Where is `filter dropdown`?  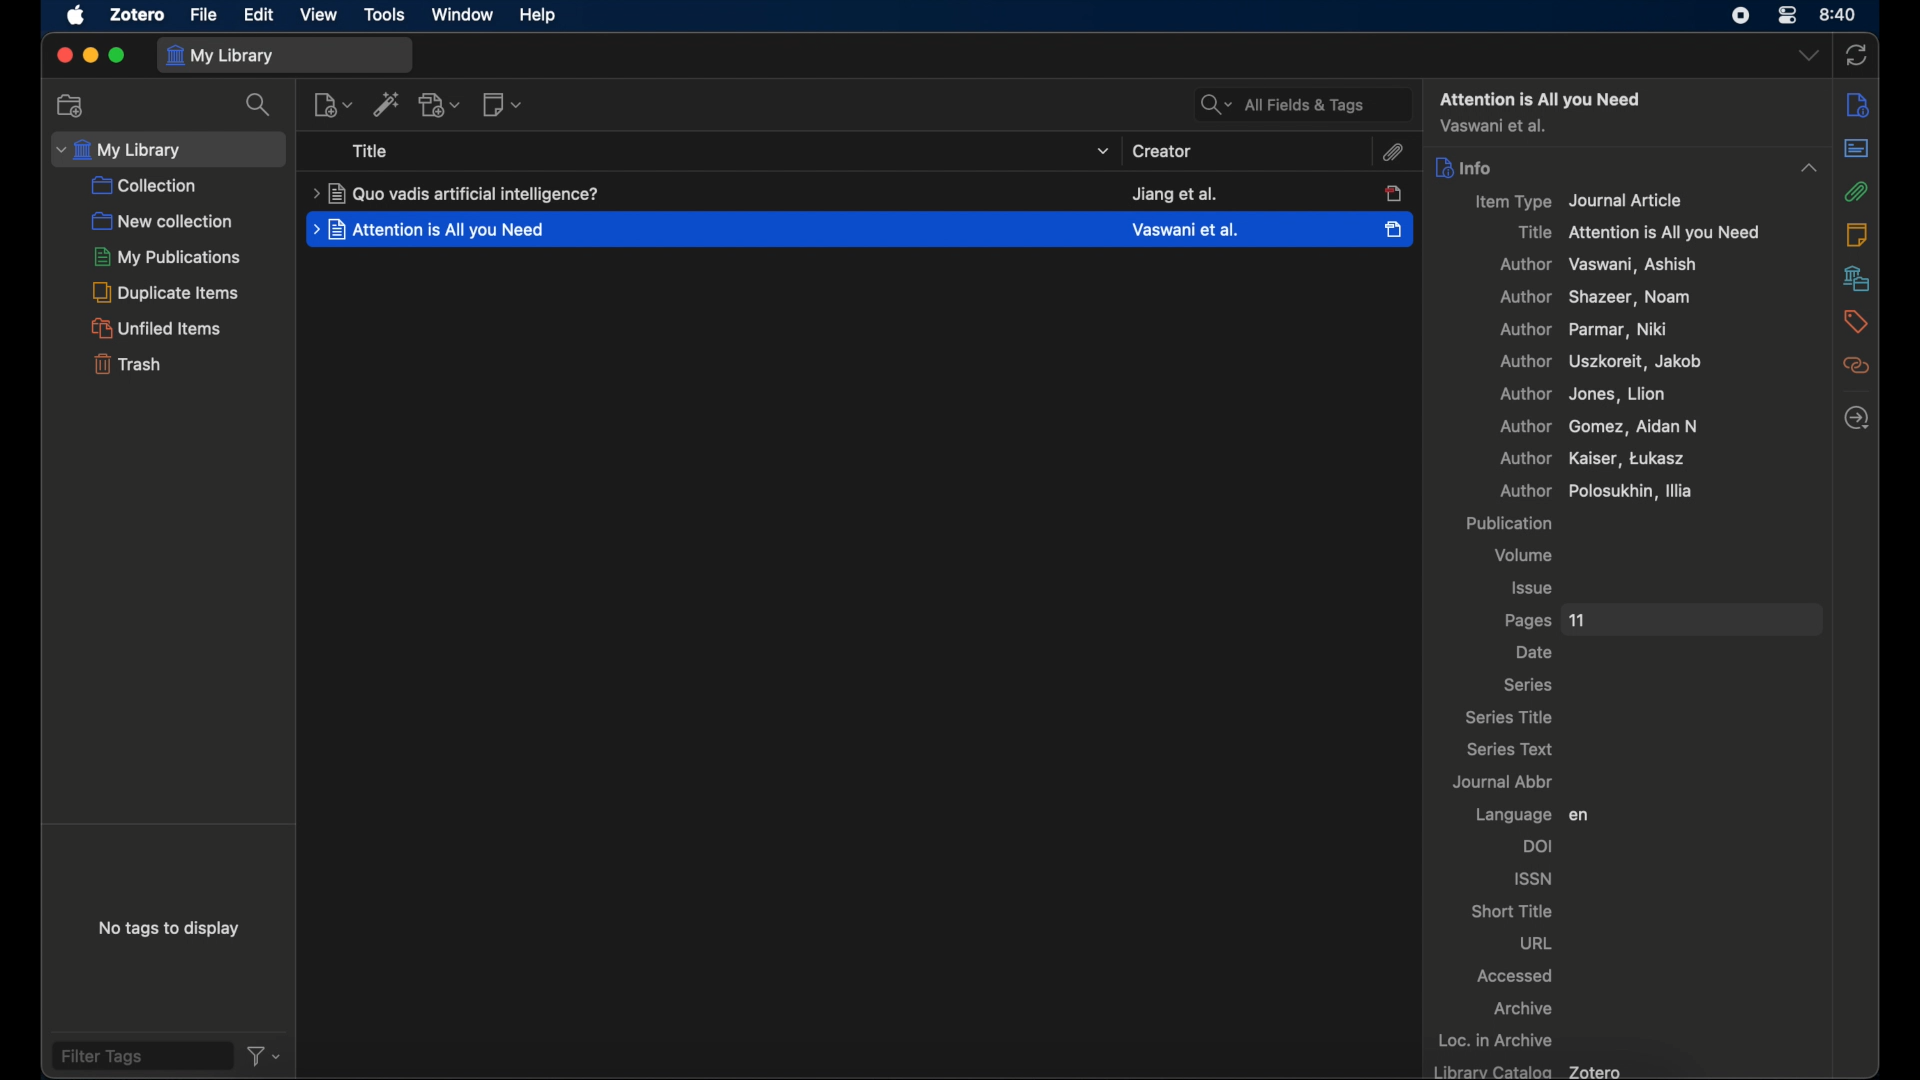
filter dropdown is located at coordinates (267, 1056).